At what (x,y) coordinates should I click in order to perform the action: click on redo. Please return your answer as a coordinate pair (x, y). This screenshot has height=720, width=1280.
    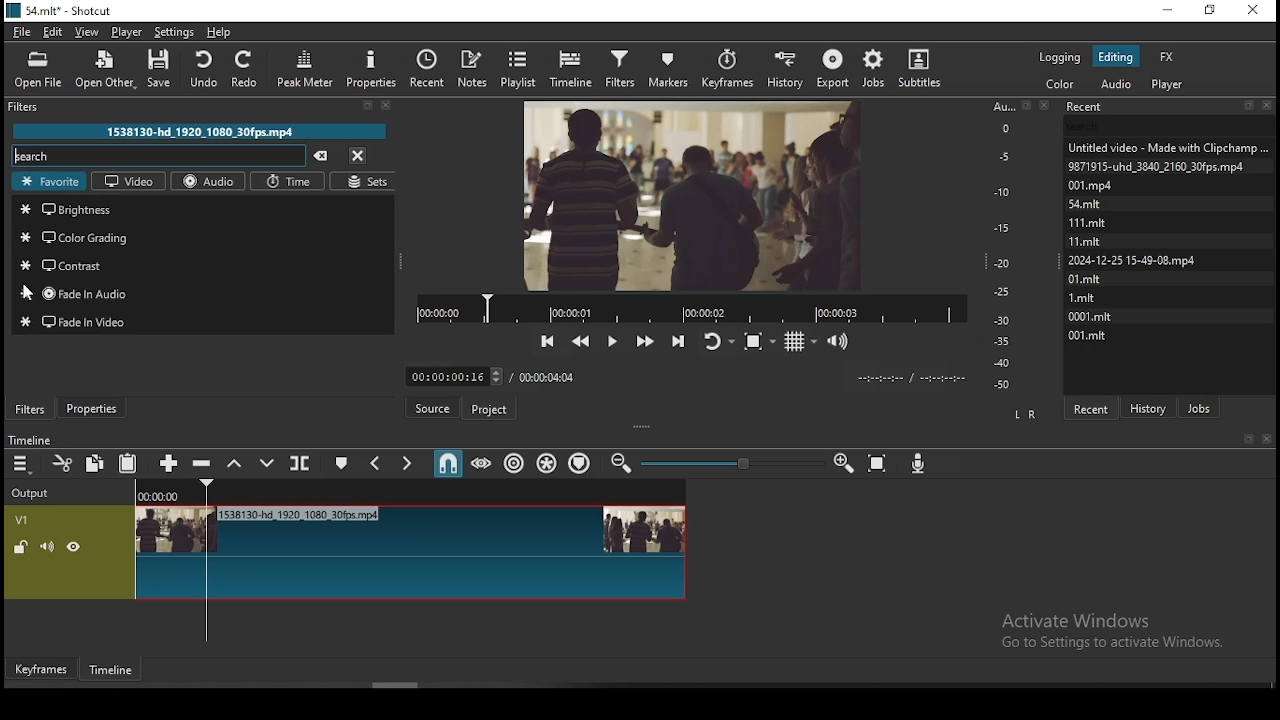
    Looking at the image, I should click on (246, 68).